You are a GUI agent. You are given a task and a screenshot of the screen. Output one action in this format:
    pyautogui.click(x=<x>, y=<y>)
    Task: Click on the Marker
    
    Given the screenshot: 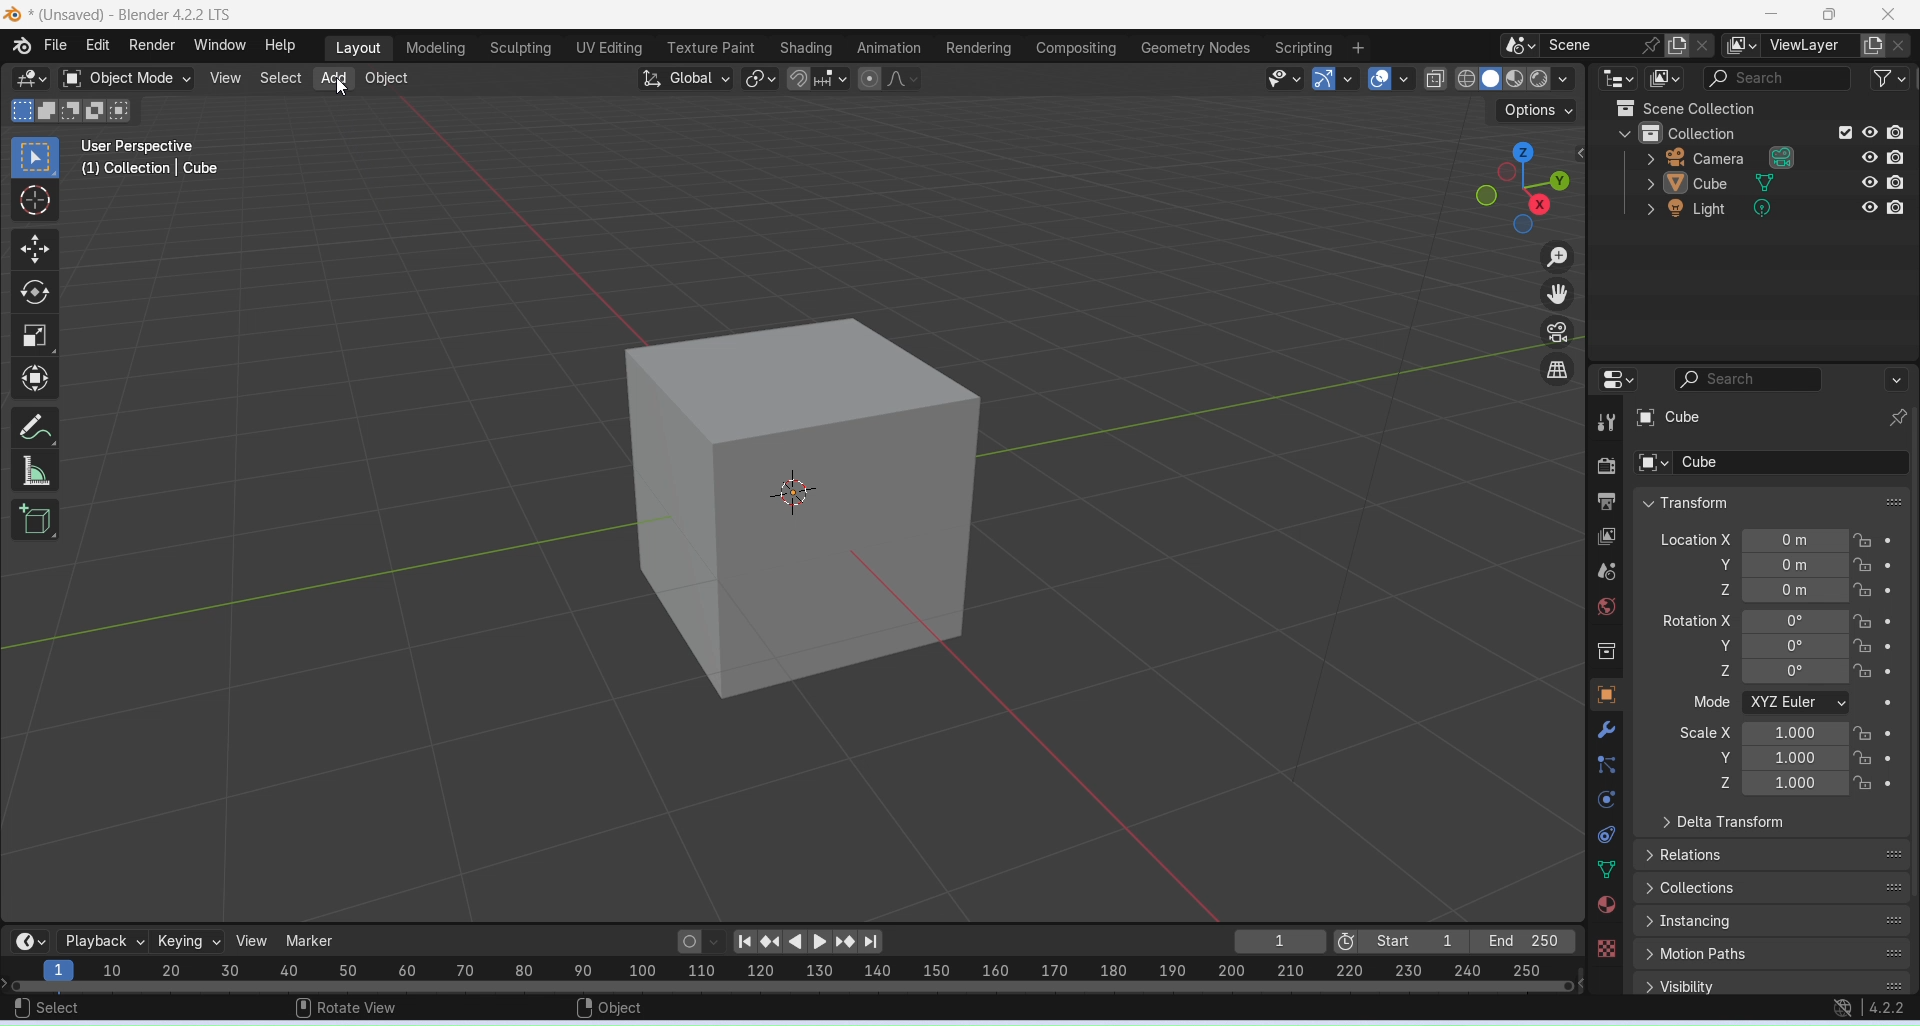 What is the action you would take?
    pyautogui.click(x=310, y=941)
    